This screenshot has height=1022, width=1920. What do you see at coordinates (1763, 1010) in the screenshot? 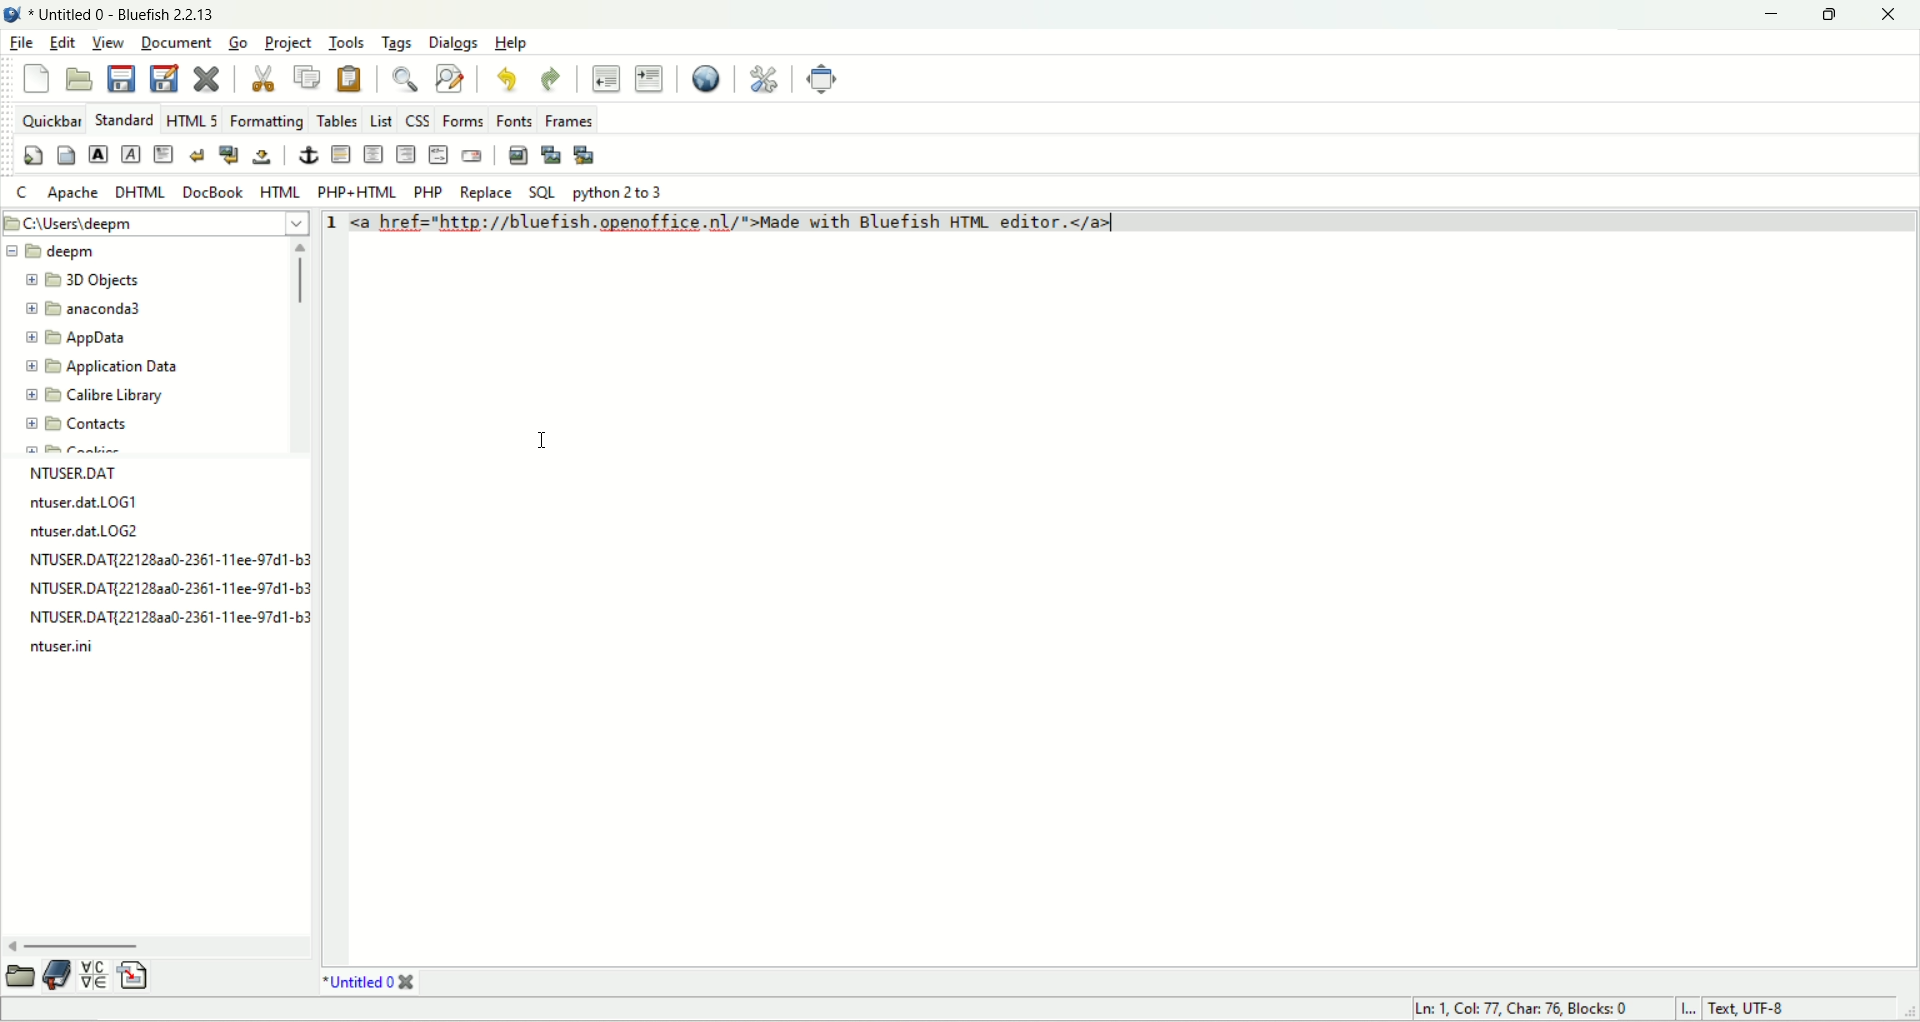
I see `text, UTF-8` at bounding box center [1763, 1010].